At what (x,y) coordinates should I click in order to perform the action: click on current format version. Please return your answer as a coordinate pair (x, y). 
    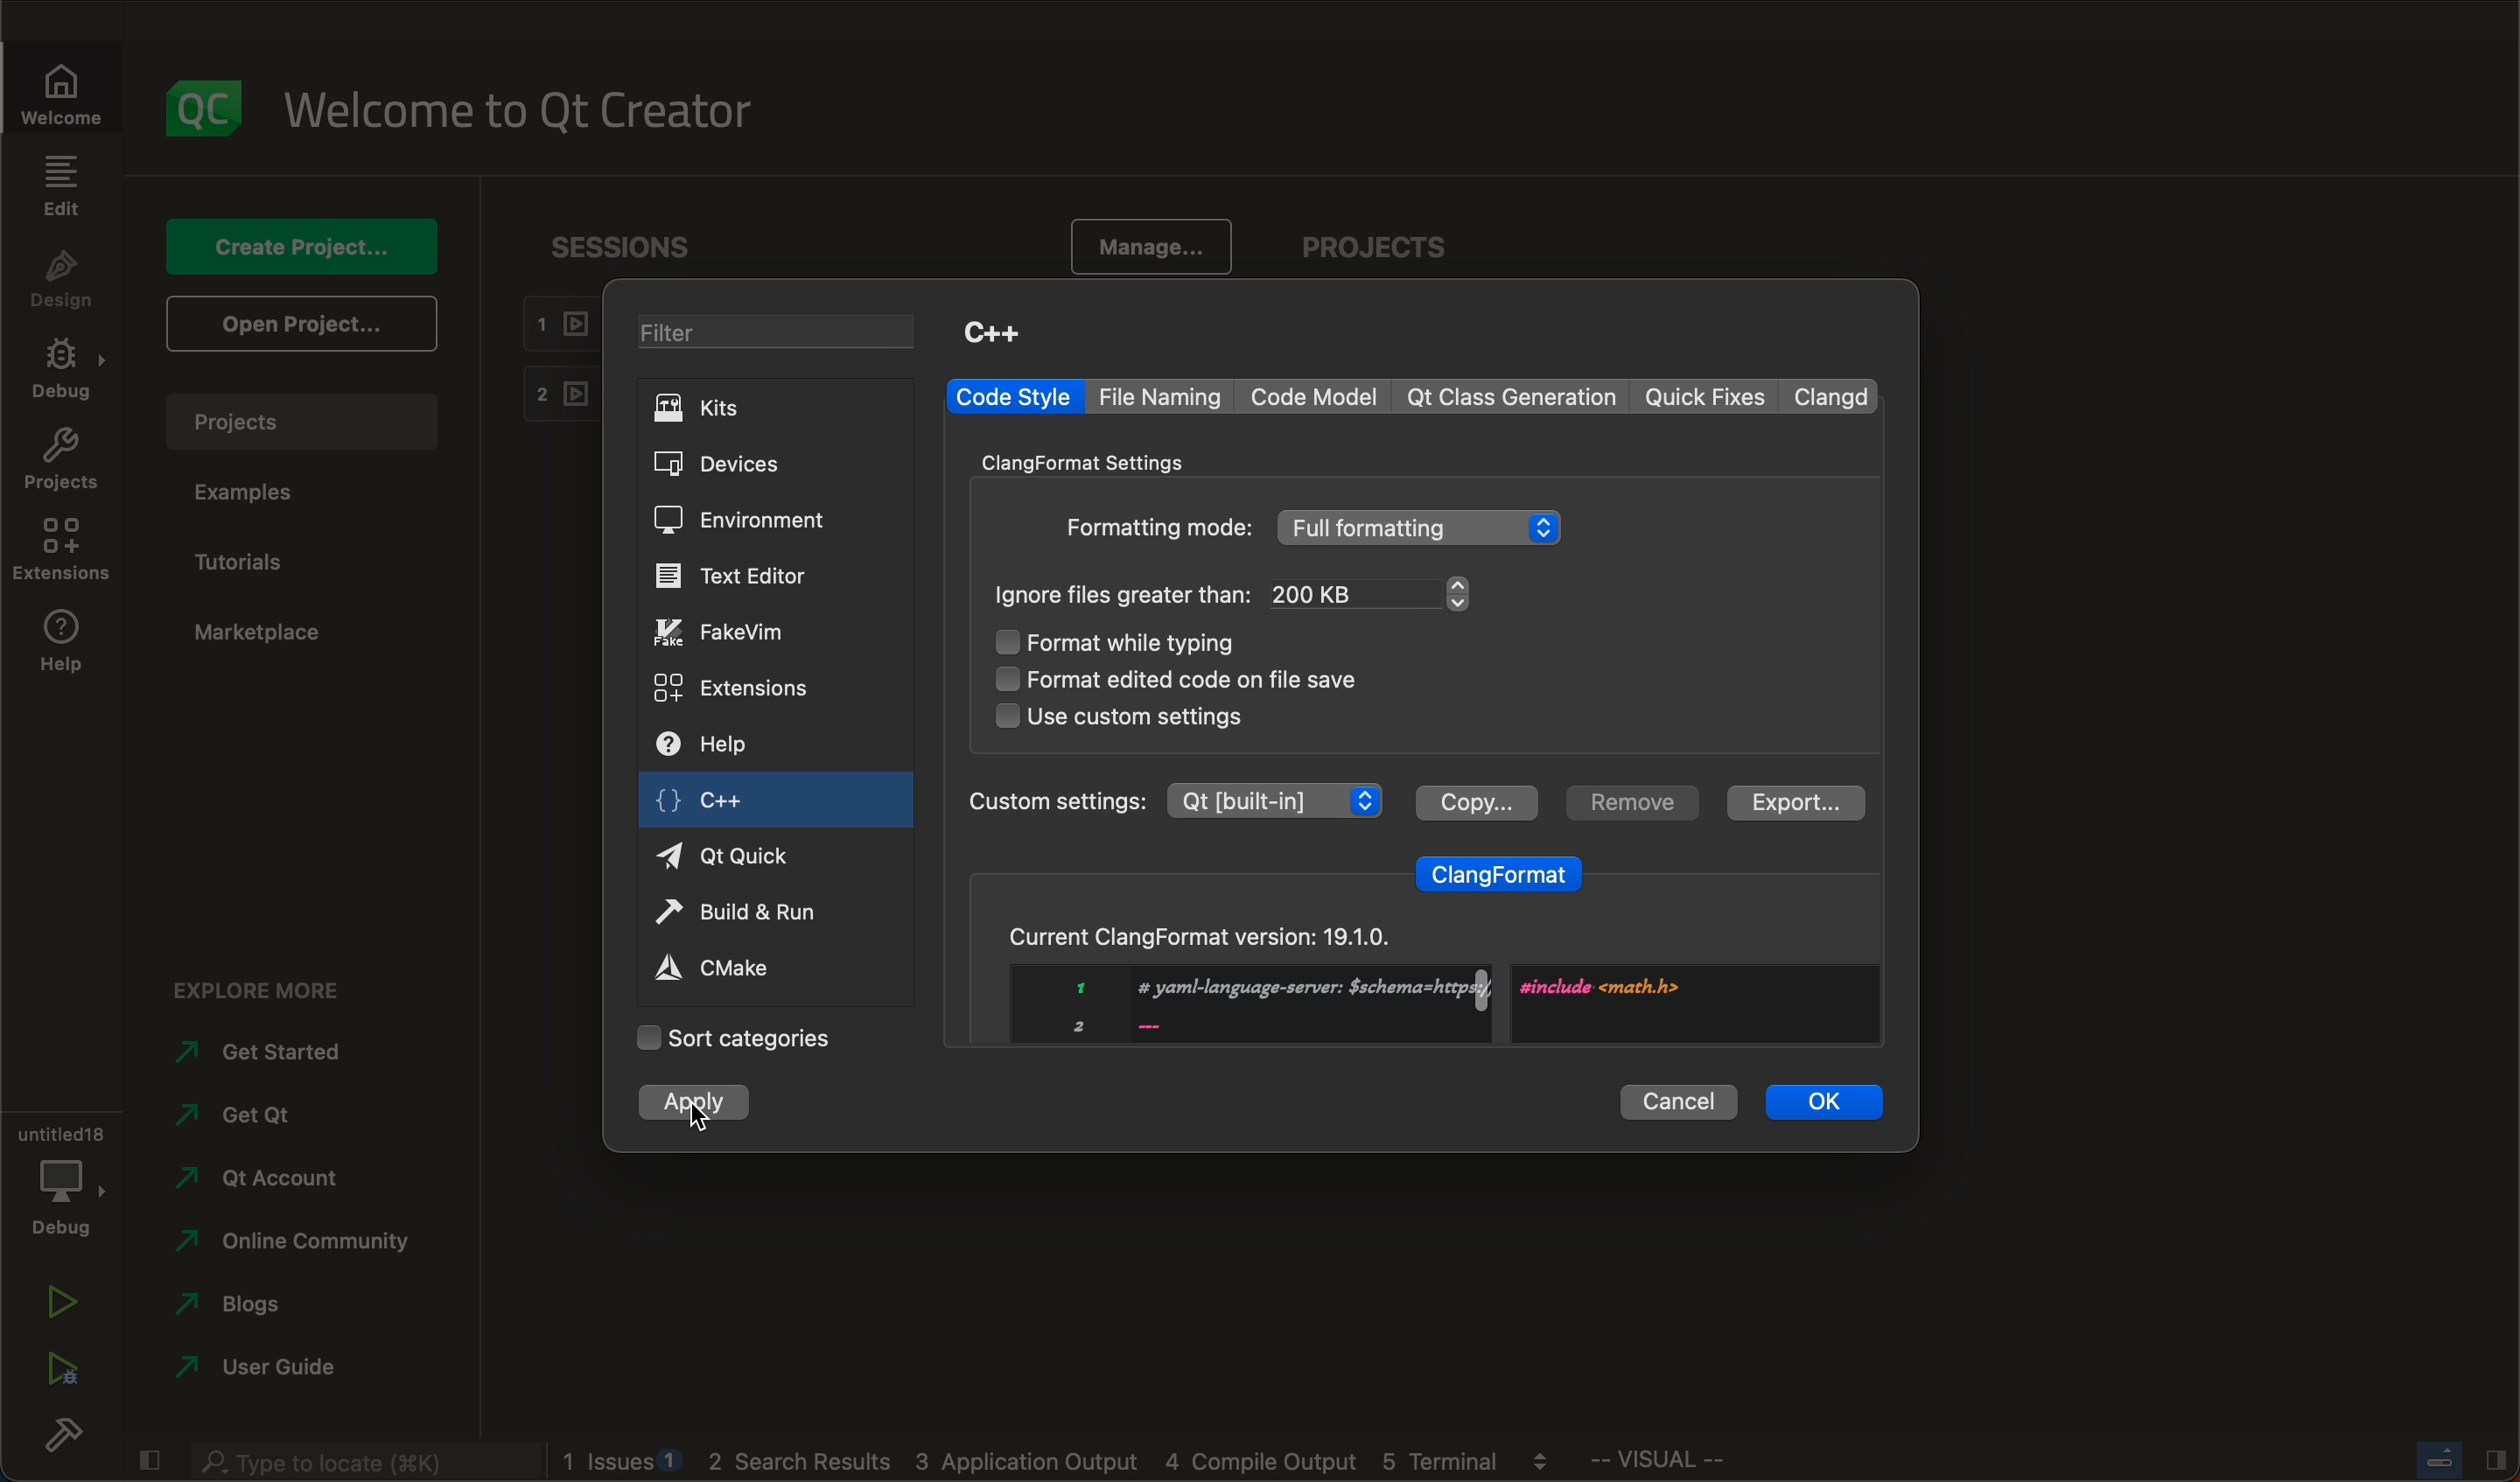
    Looking at the image, I should click on (1418, 973).